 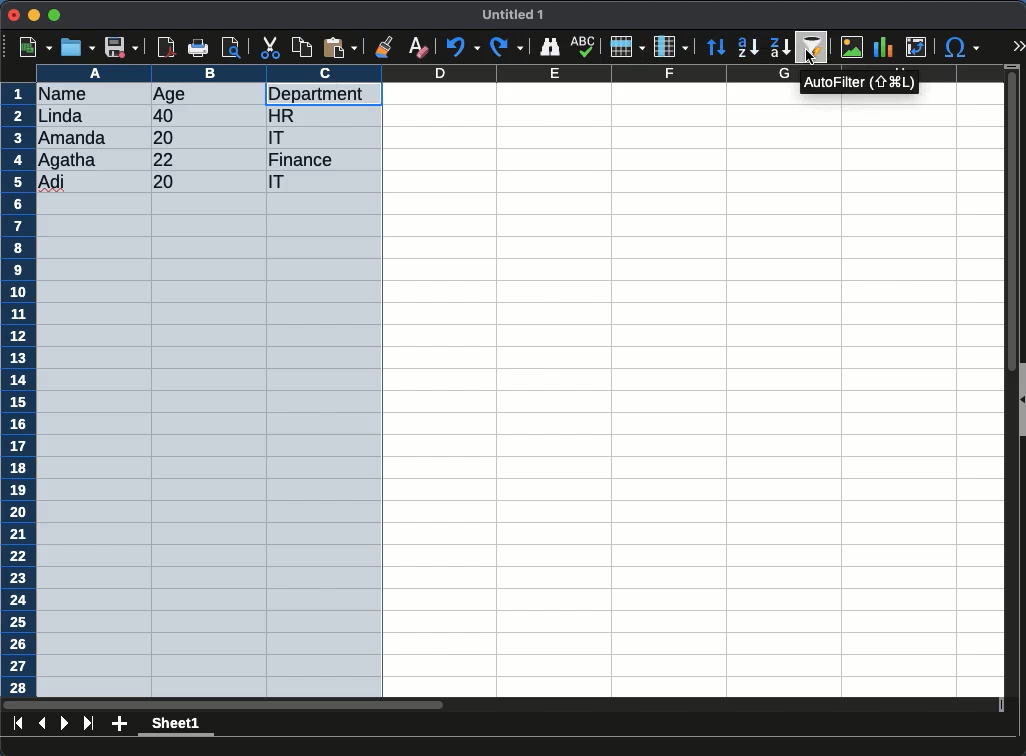 What do you see at coordinates (414, 71) in the screenshot?
I see `columns` at bounding box center [414, 71].